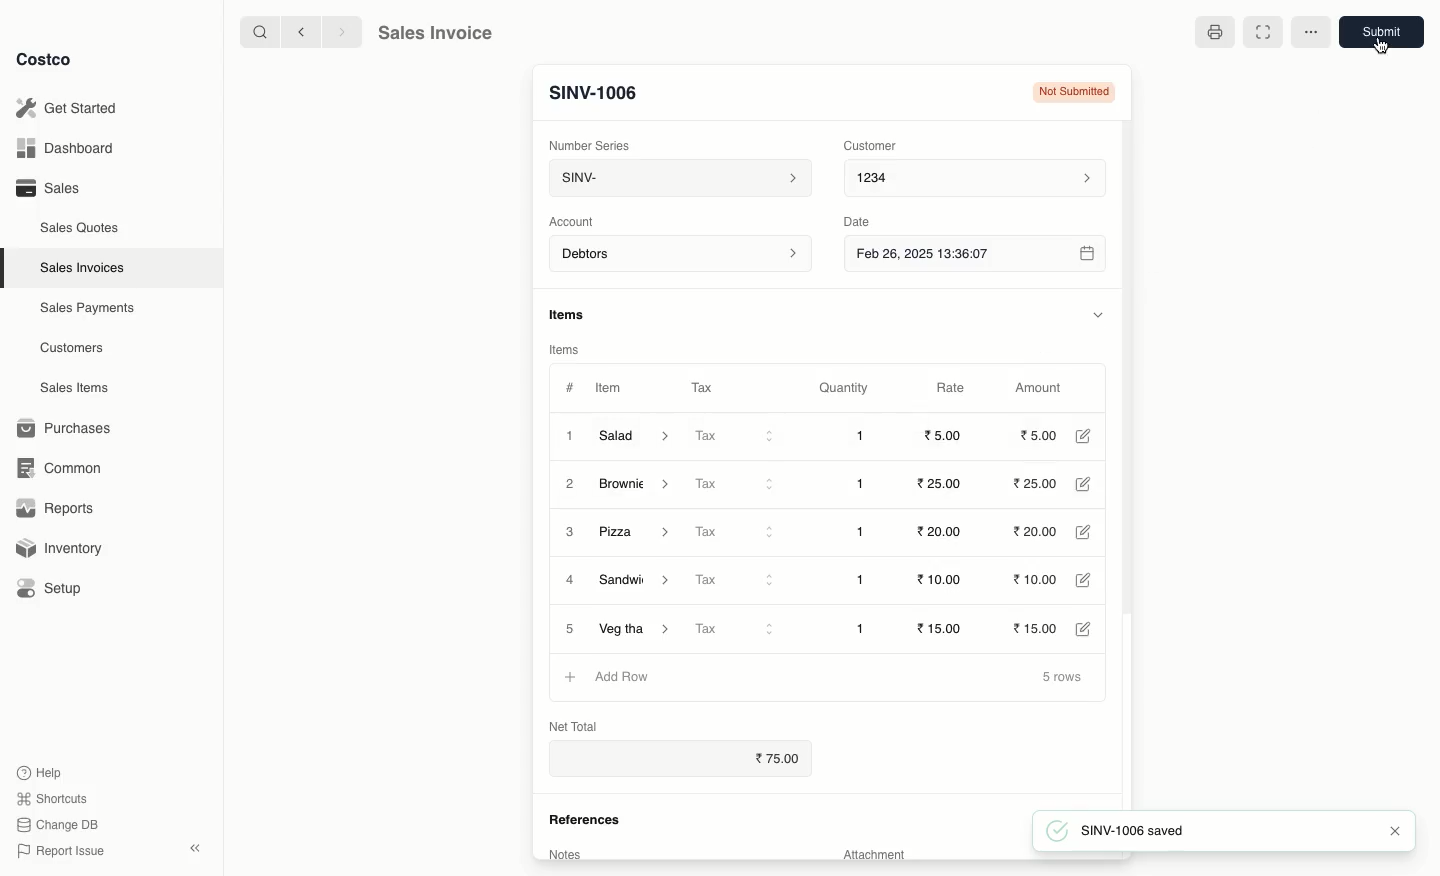 The height and width of the screenshot is (876, 1440). What do you see at coordinates (734, 437) in the screenshot?
I see `Tax` at bounding box center [734, 437].